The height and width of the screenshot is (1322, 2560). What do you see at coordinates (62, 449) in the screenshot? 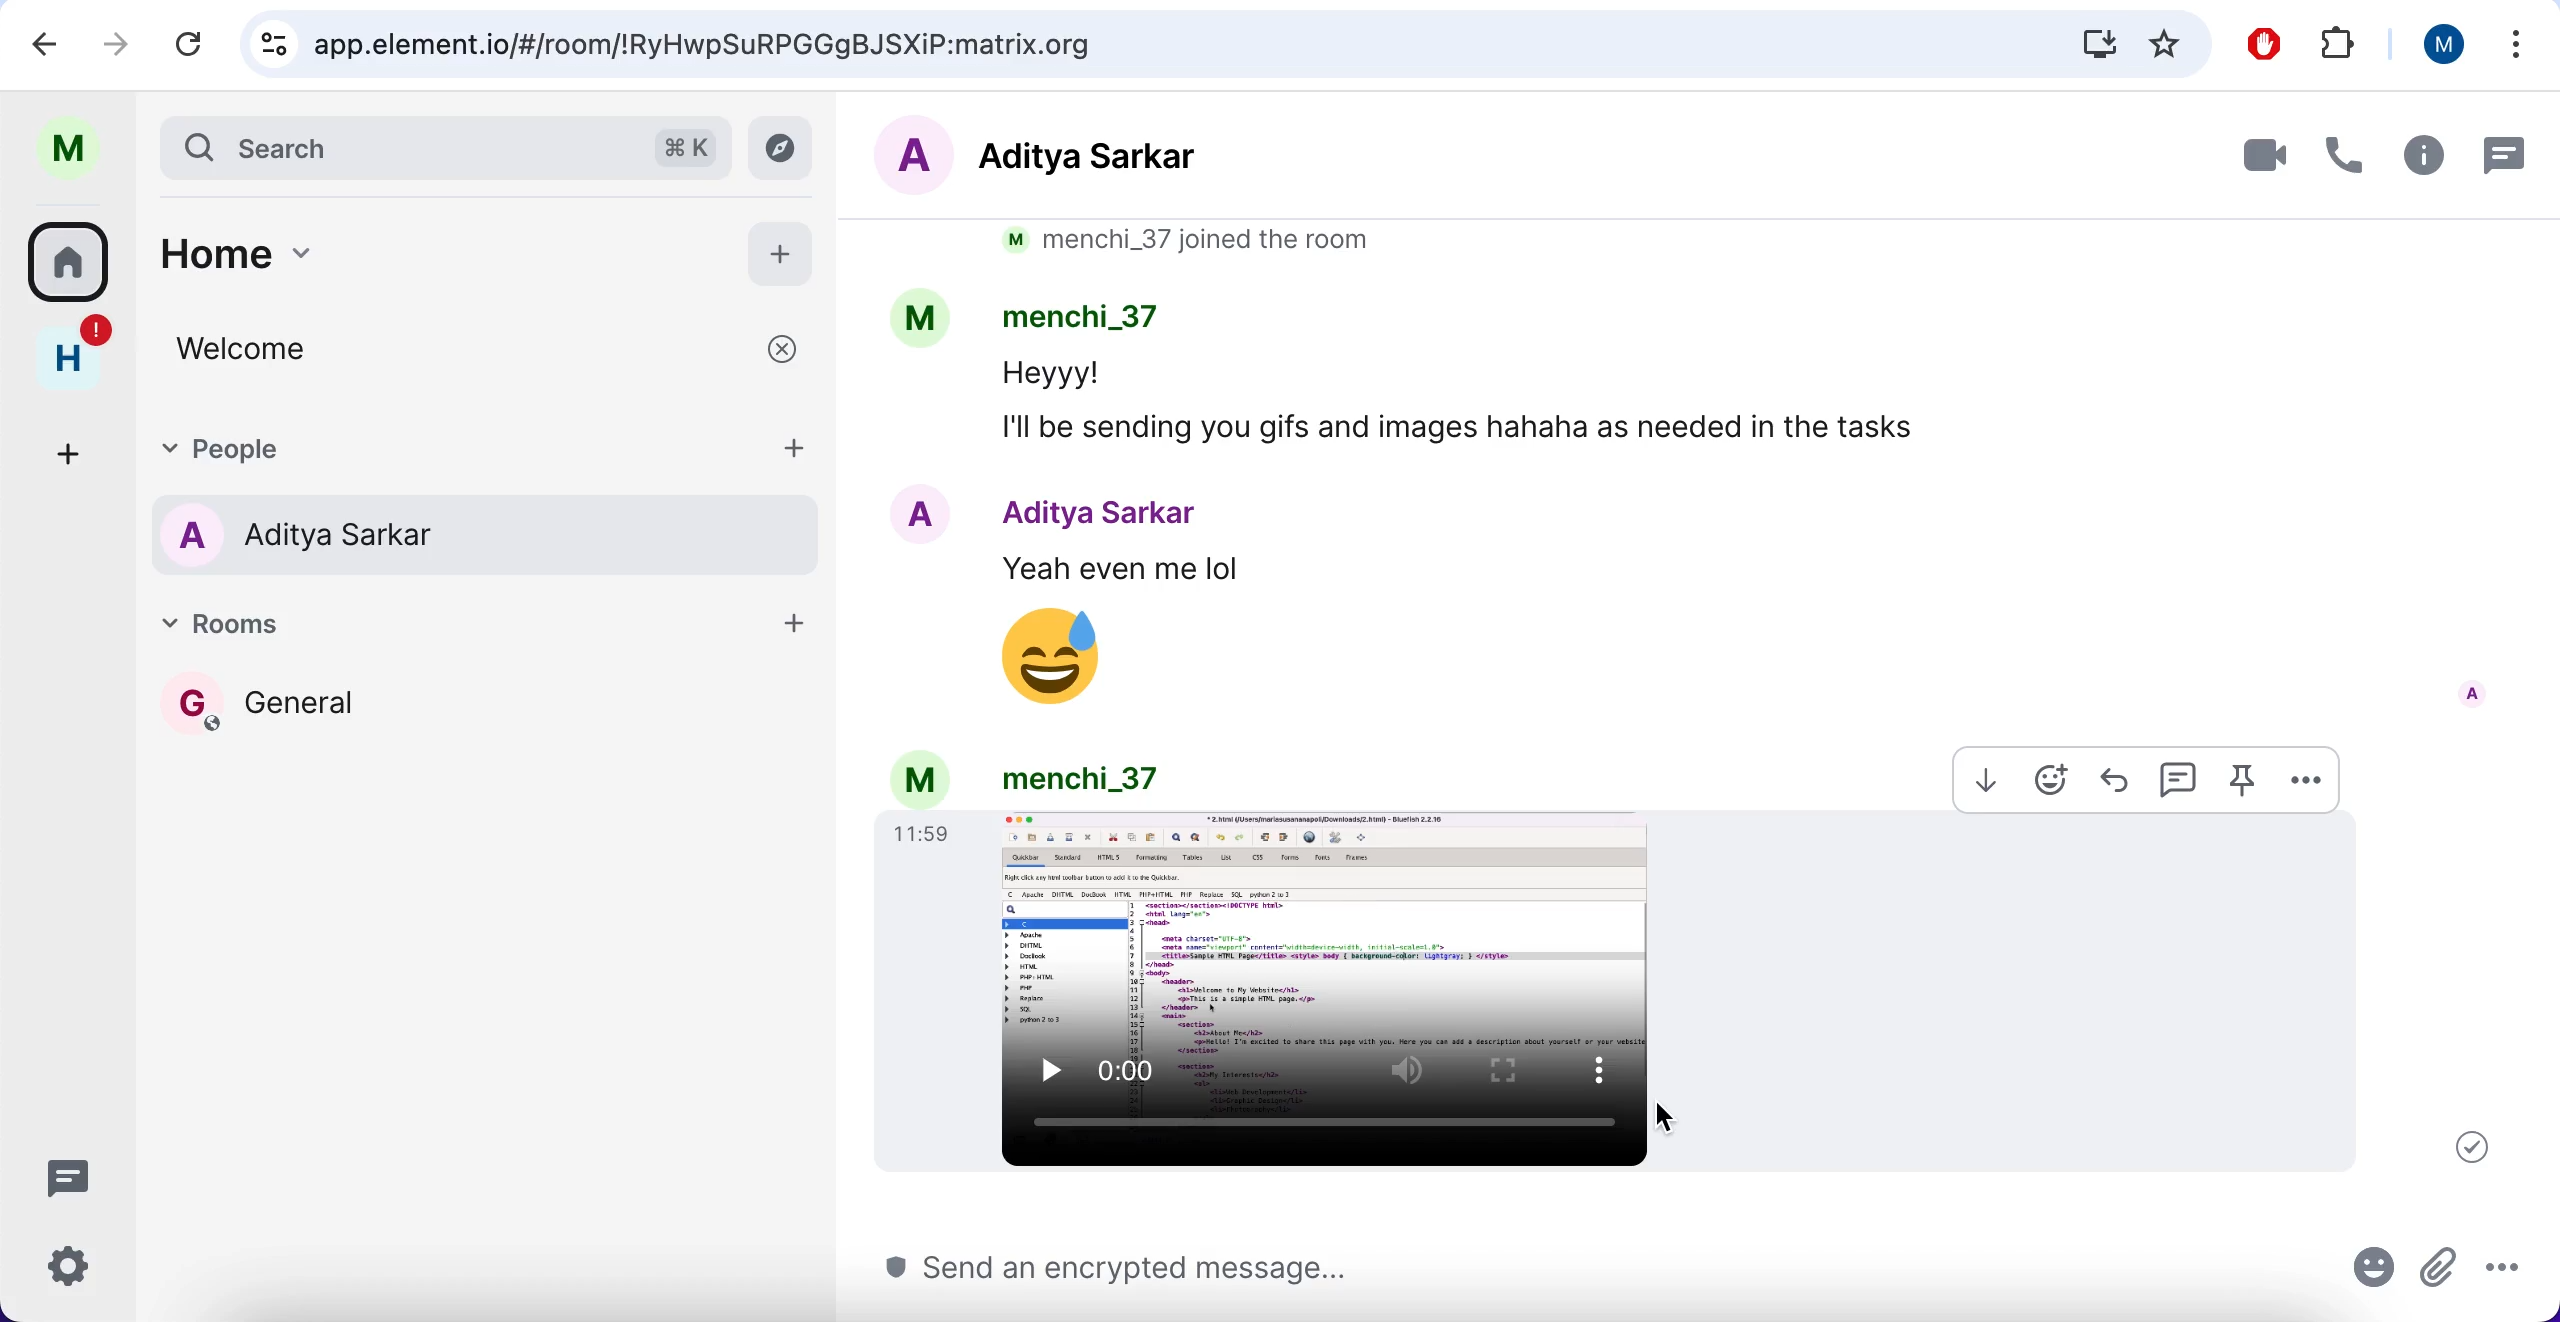
I see `create a space` at bounding box center [62, 449].